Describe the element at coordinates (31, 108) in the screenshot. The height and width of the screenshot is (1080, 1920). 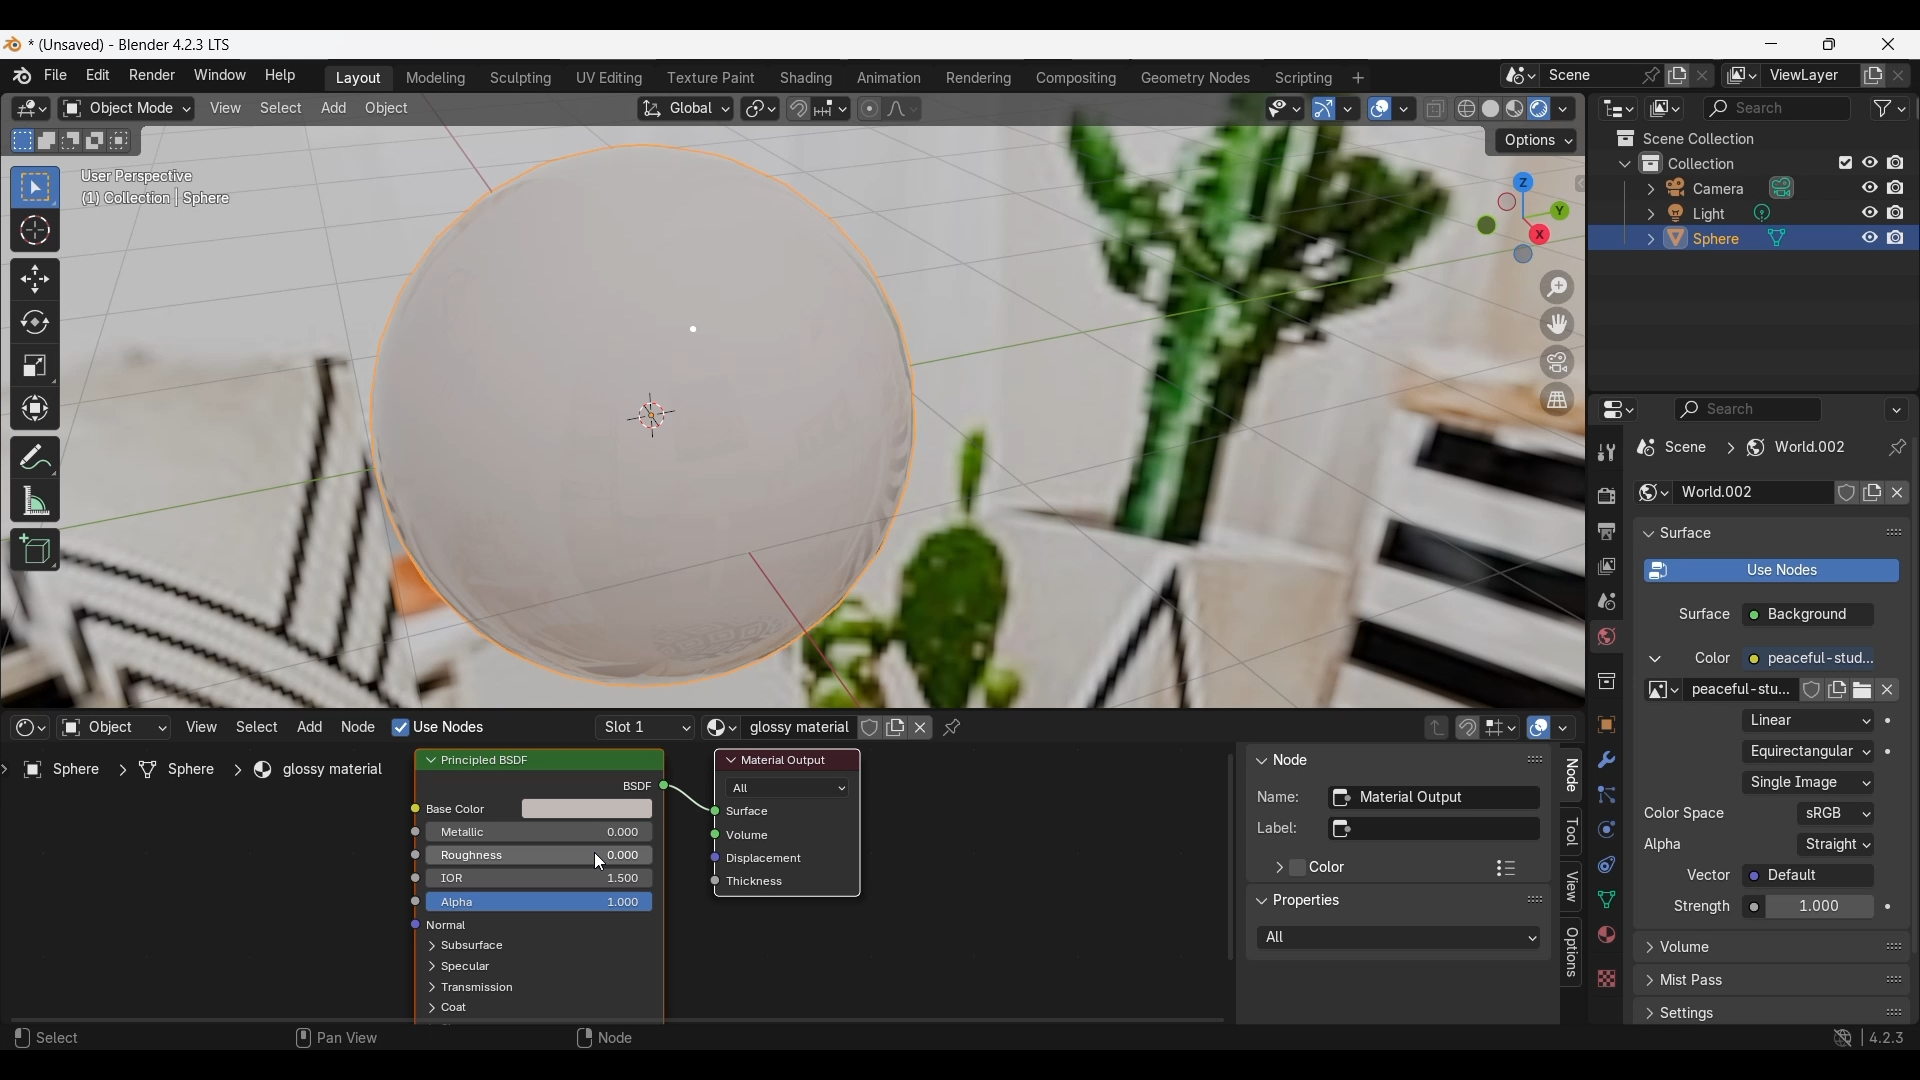
I see `Editor type` at that location.